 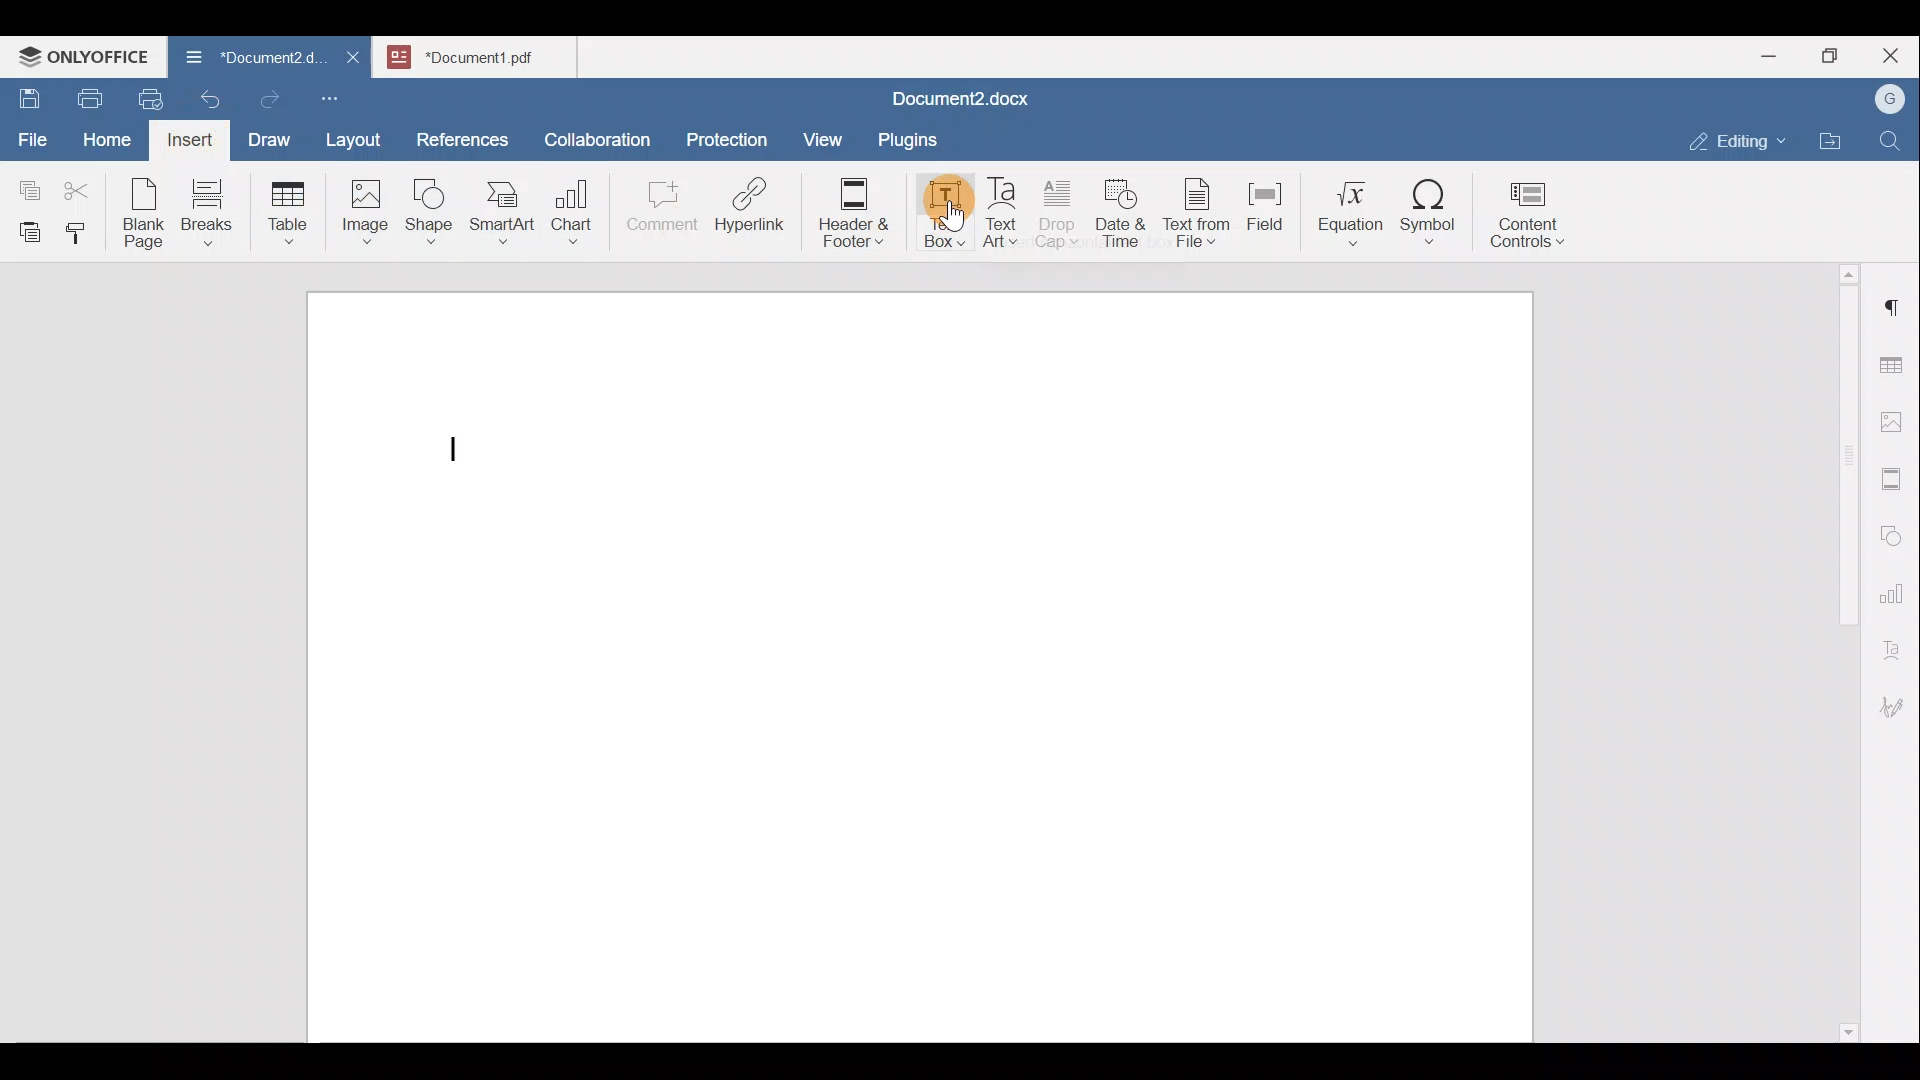 What do you see at coordinates (26, 184) in the screenshot?
I see `Copy` at bounding box center [26, 184].